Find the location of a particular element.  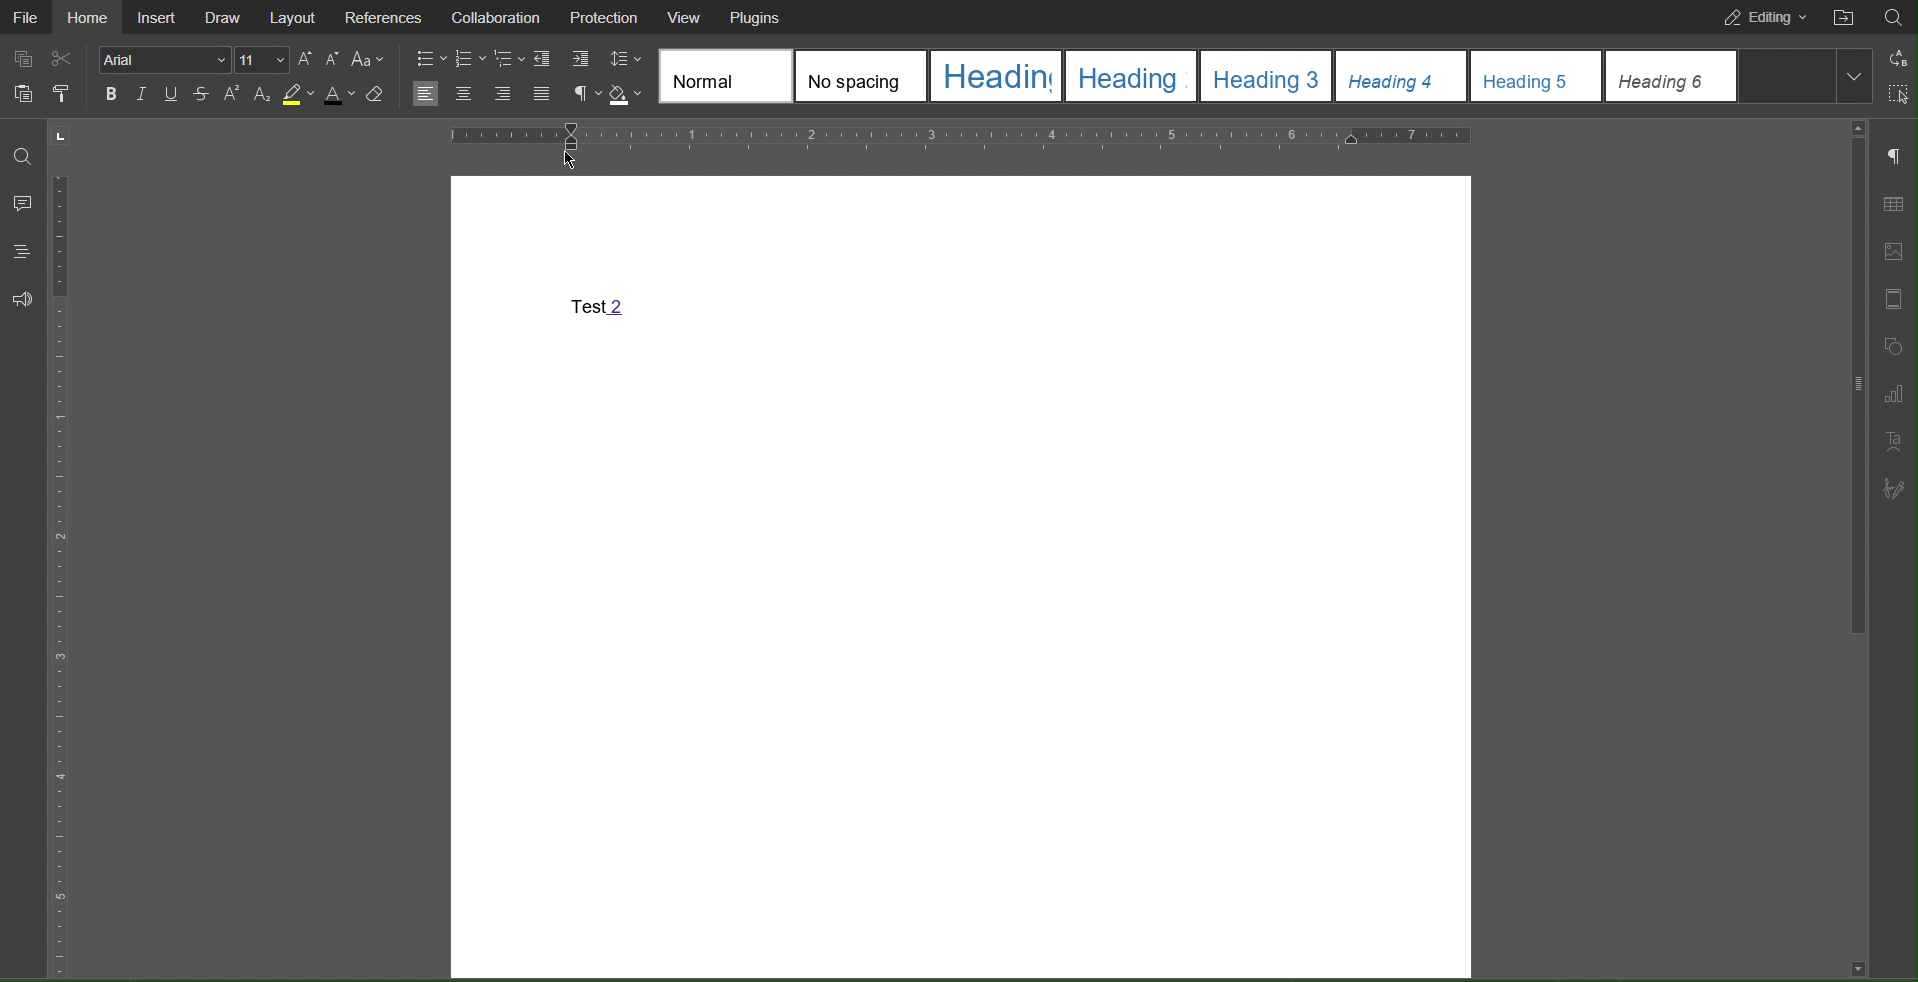

Replace is located at coordinates (1890, 55).